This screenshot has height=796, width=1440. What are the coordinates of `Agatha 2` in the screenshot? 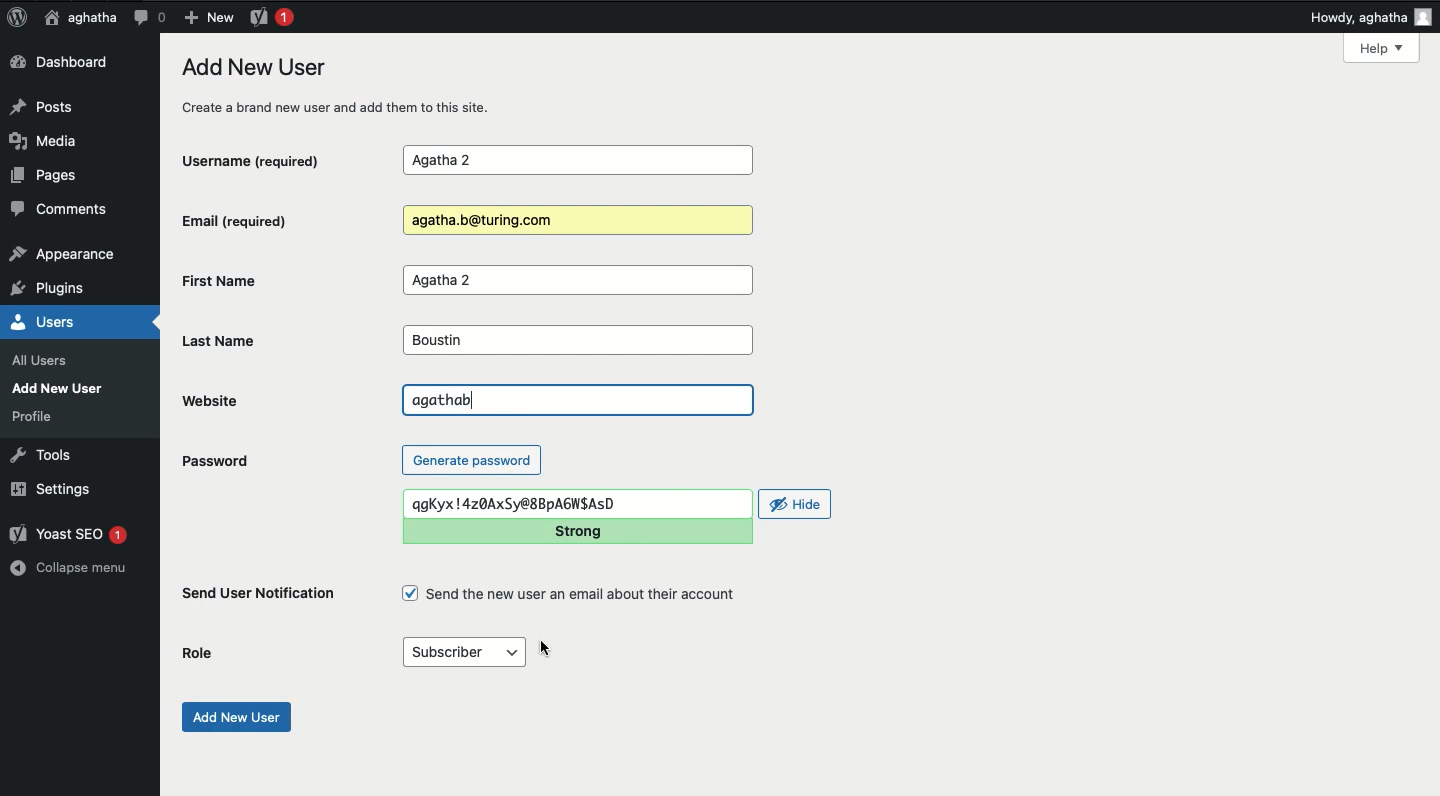 It's located at (577, 281).